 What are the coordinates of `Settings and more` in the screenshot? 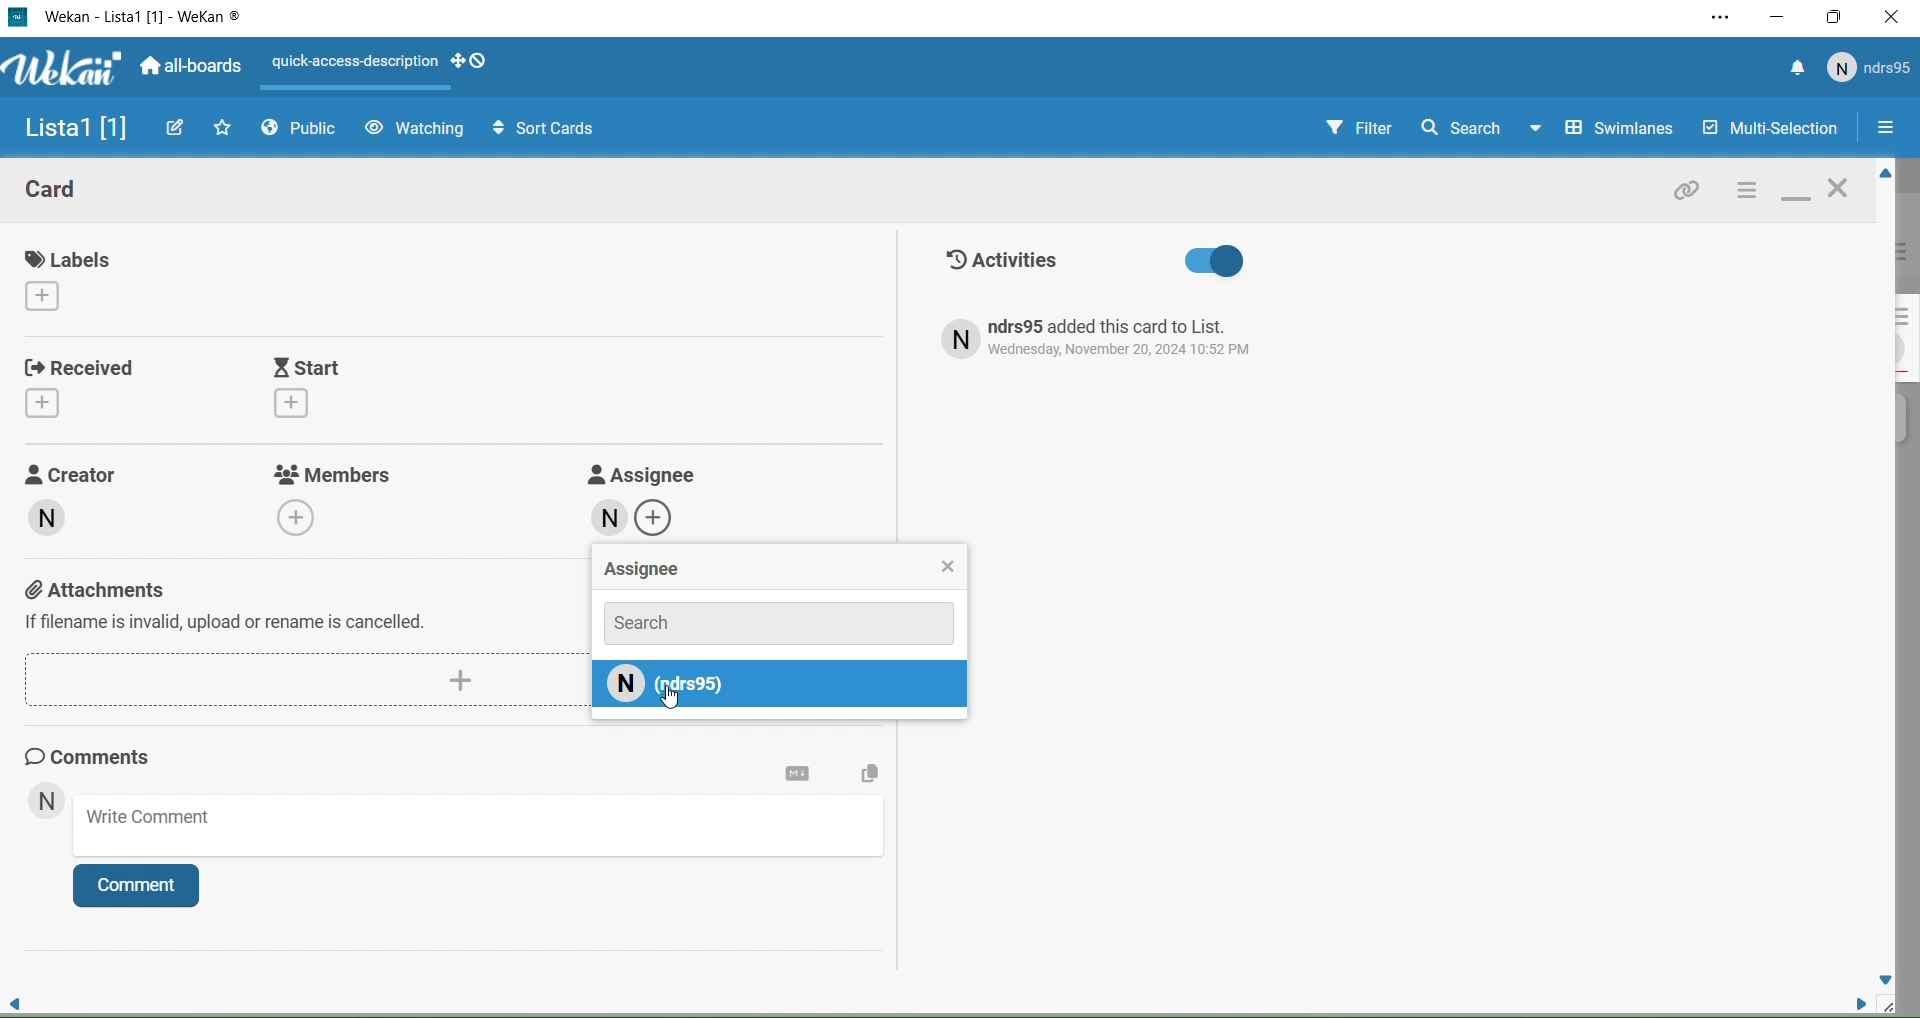 It's located at (1718, 19).